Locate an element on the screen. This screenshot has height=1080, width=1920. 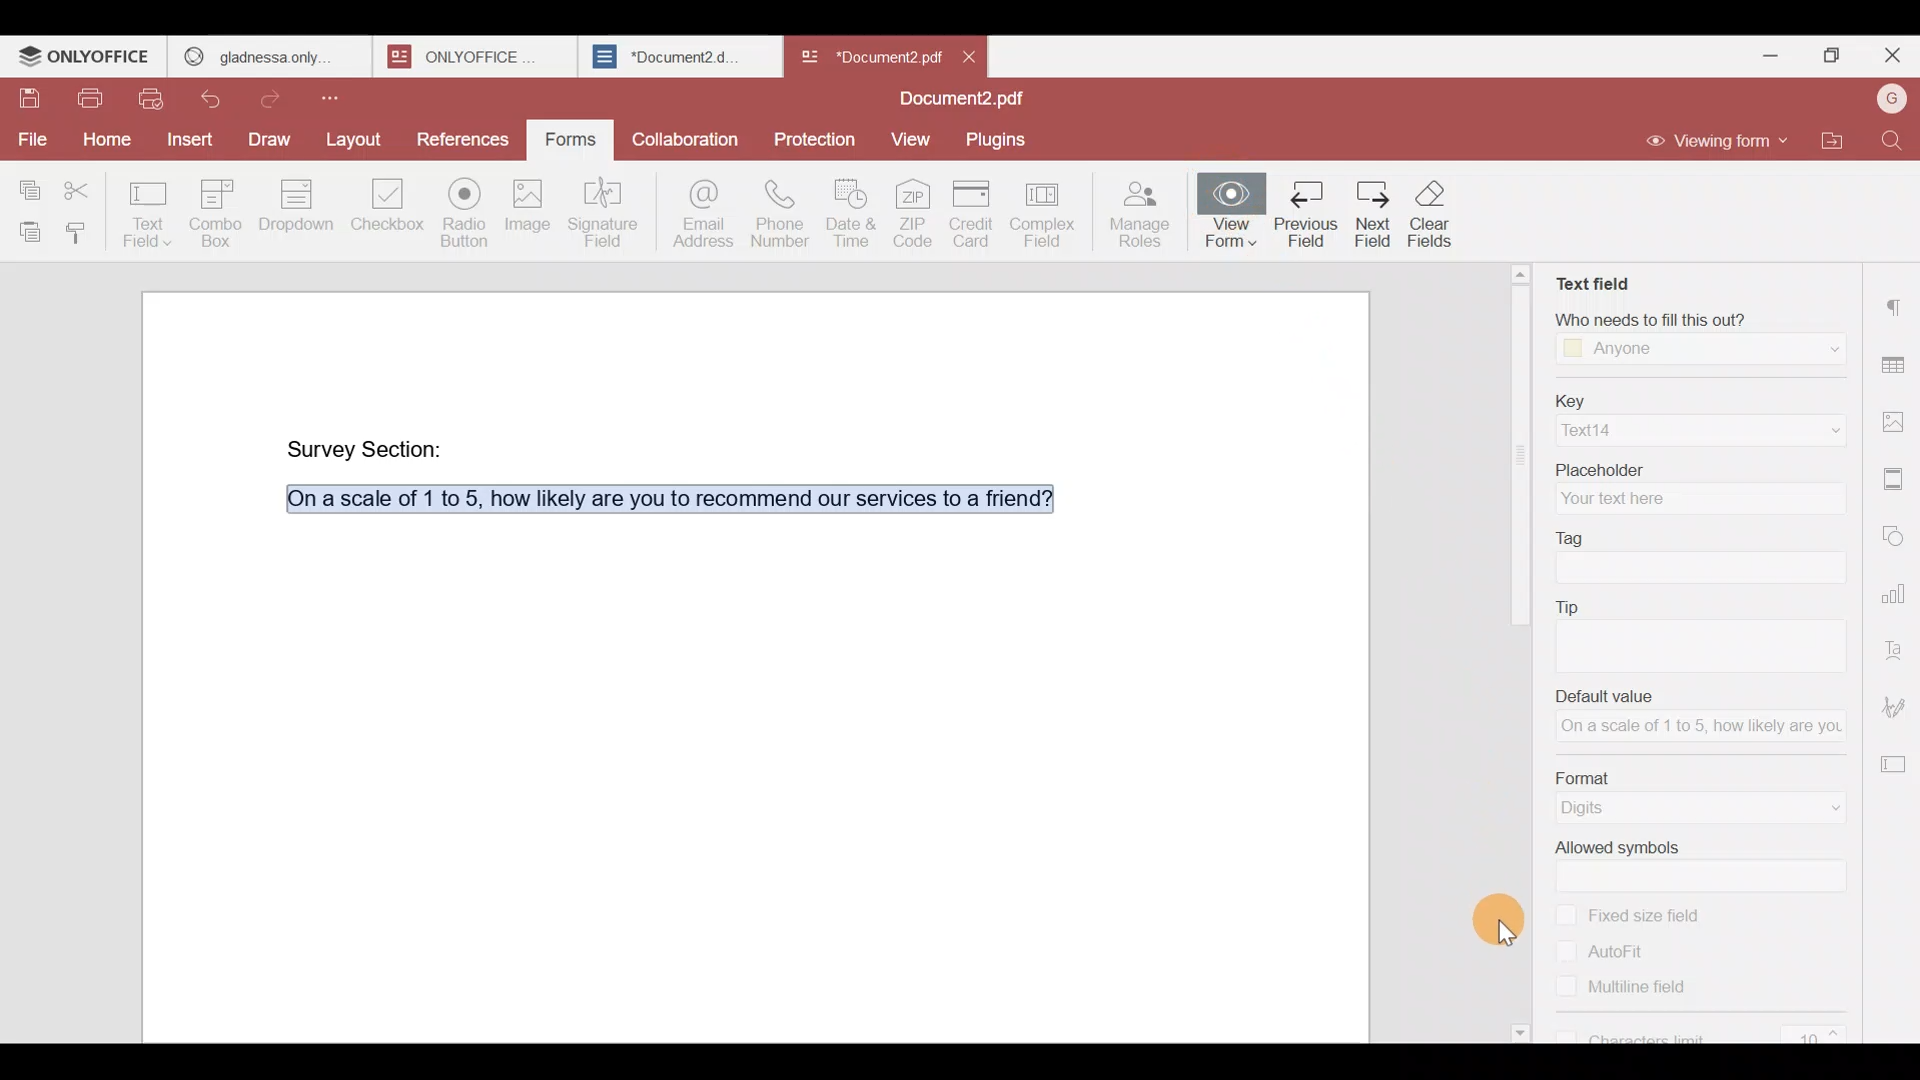
Autofit is located at coordinates (1602, 951).